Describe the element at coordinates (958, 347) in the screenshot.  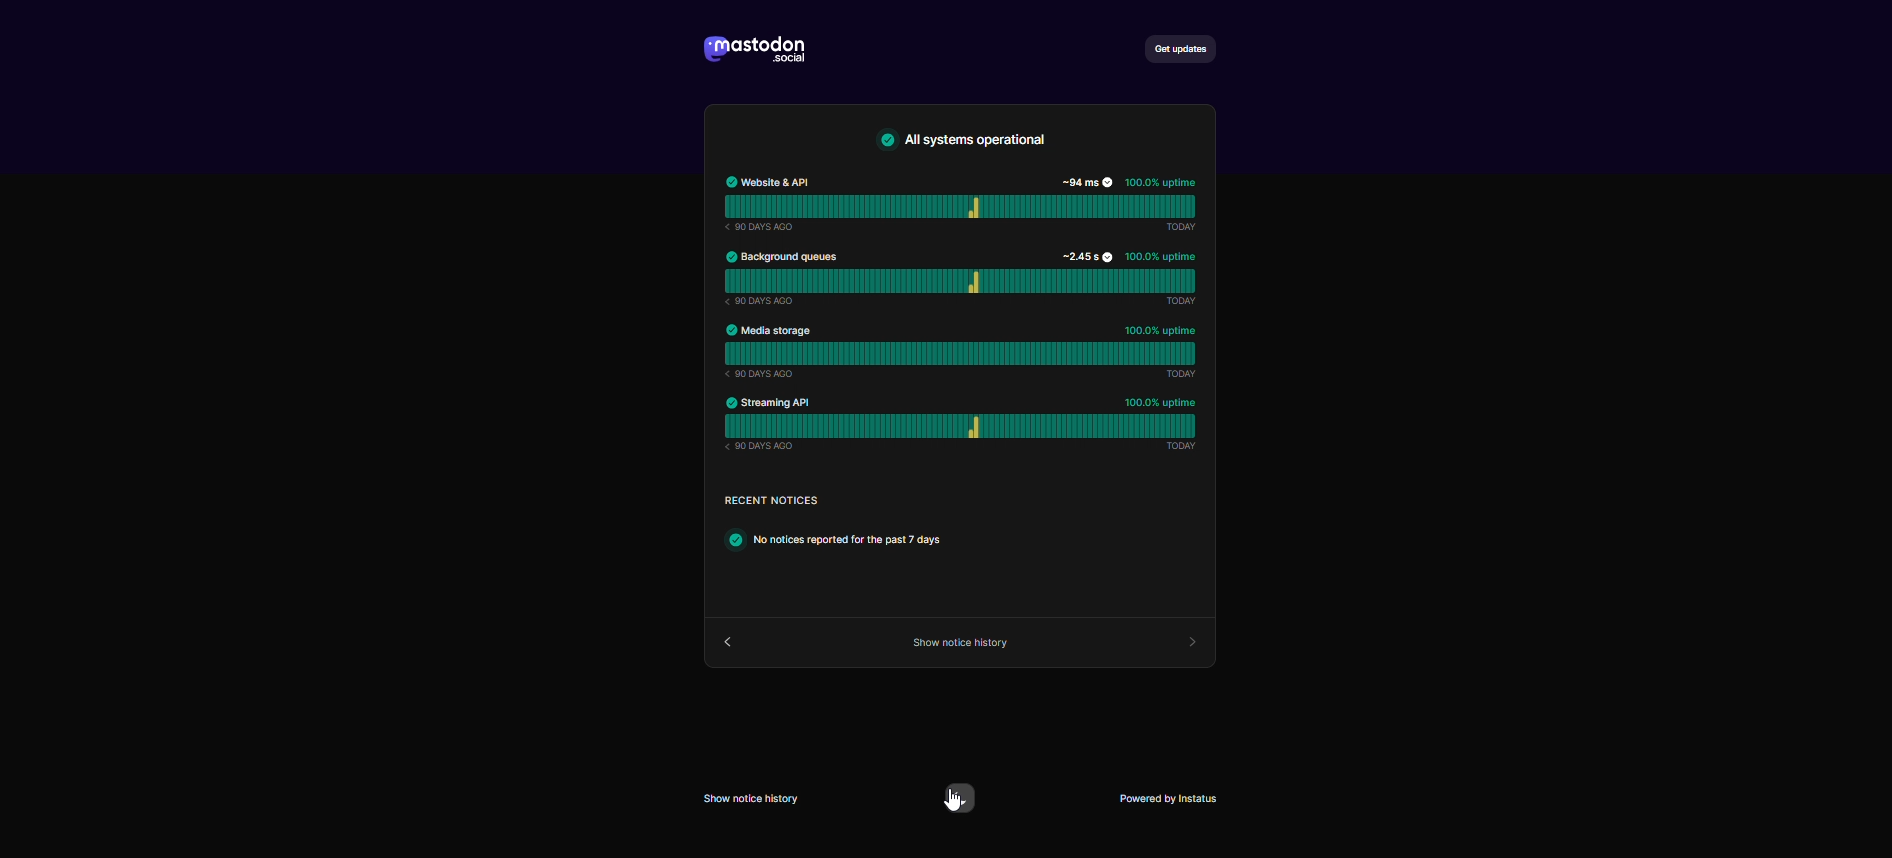
I see `media storage` at that location.